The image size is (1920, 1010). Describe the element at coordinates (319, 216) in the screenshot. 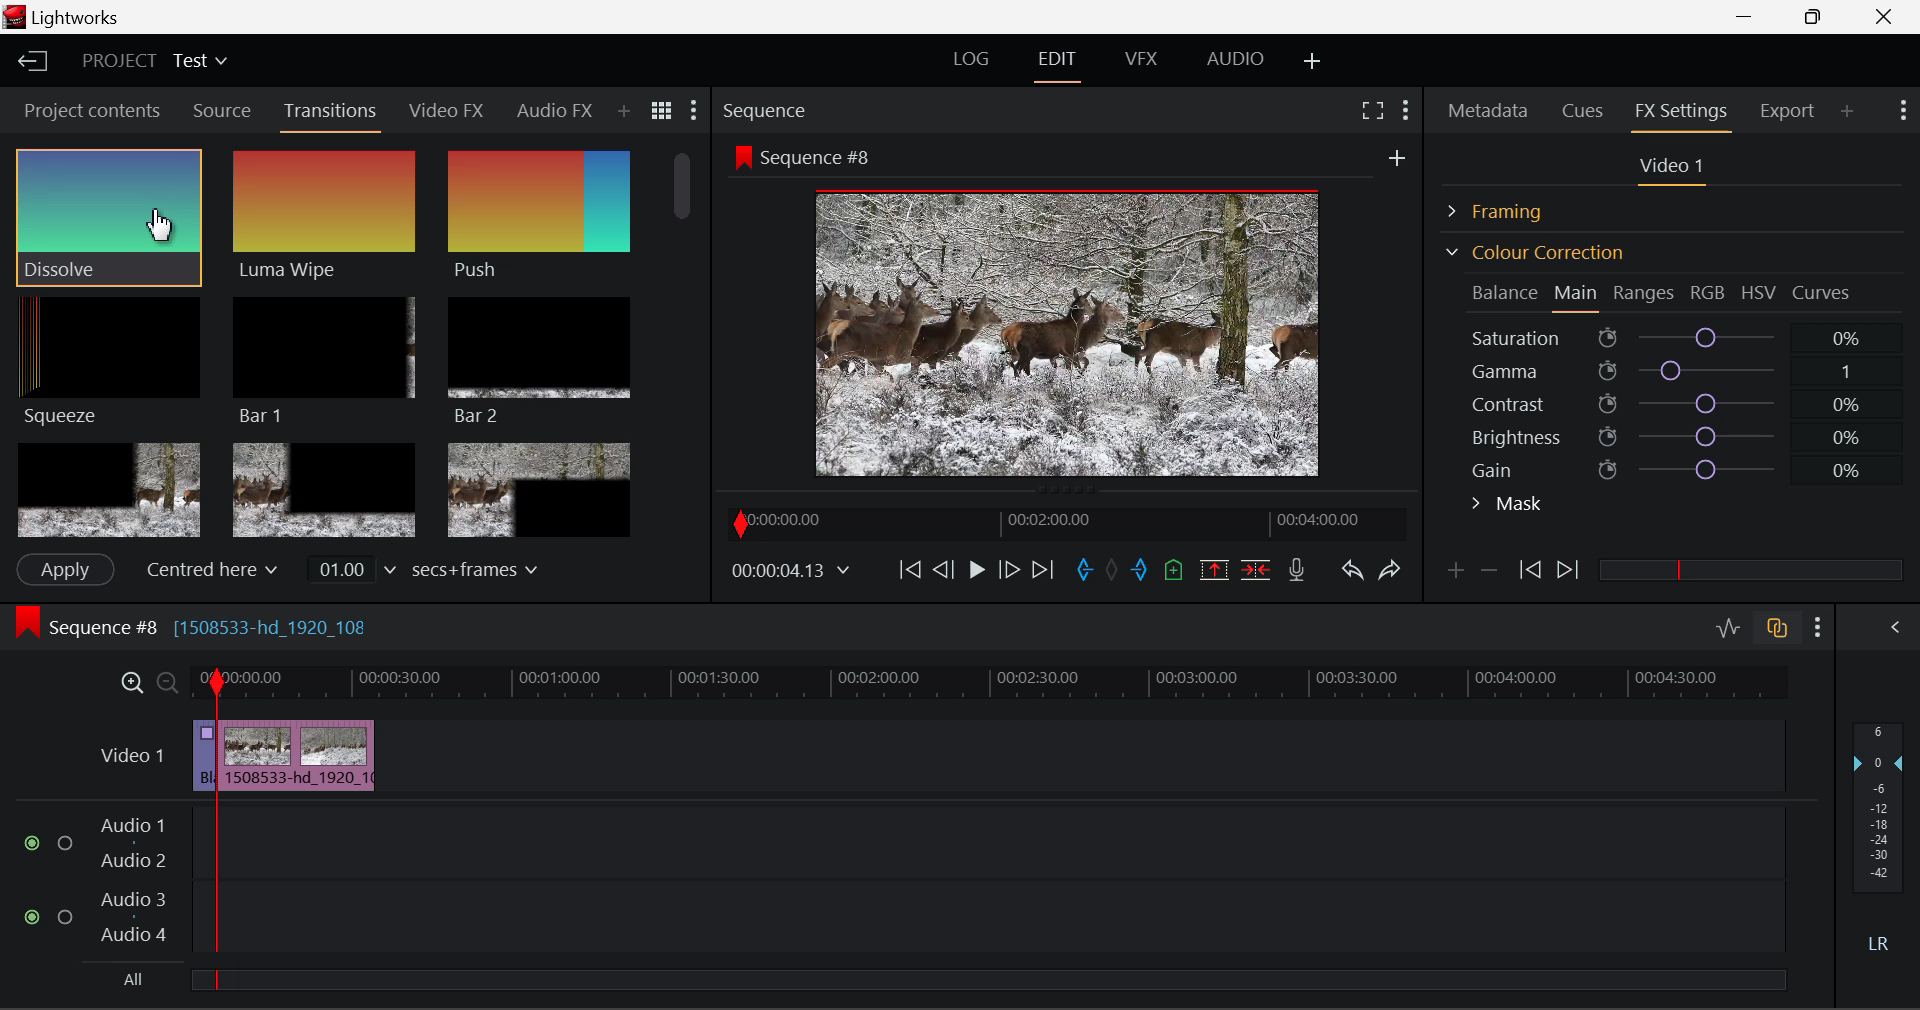

I see `Luma Wipe` at that location.